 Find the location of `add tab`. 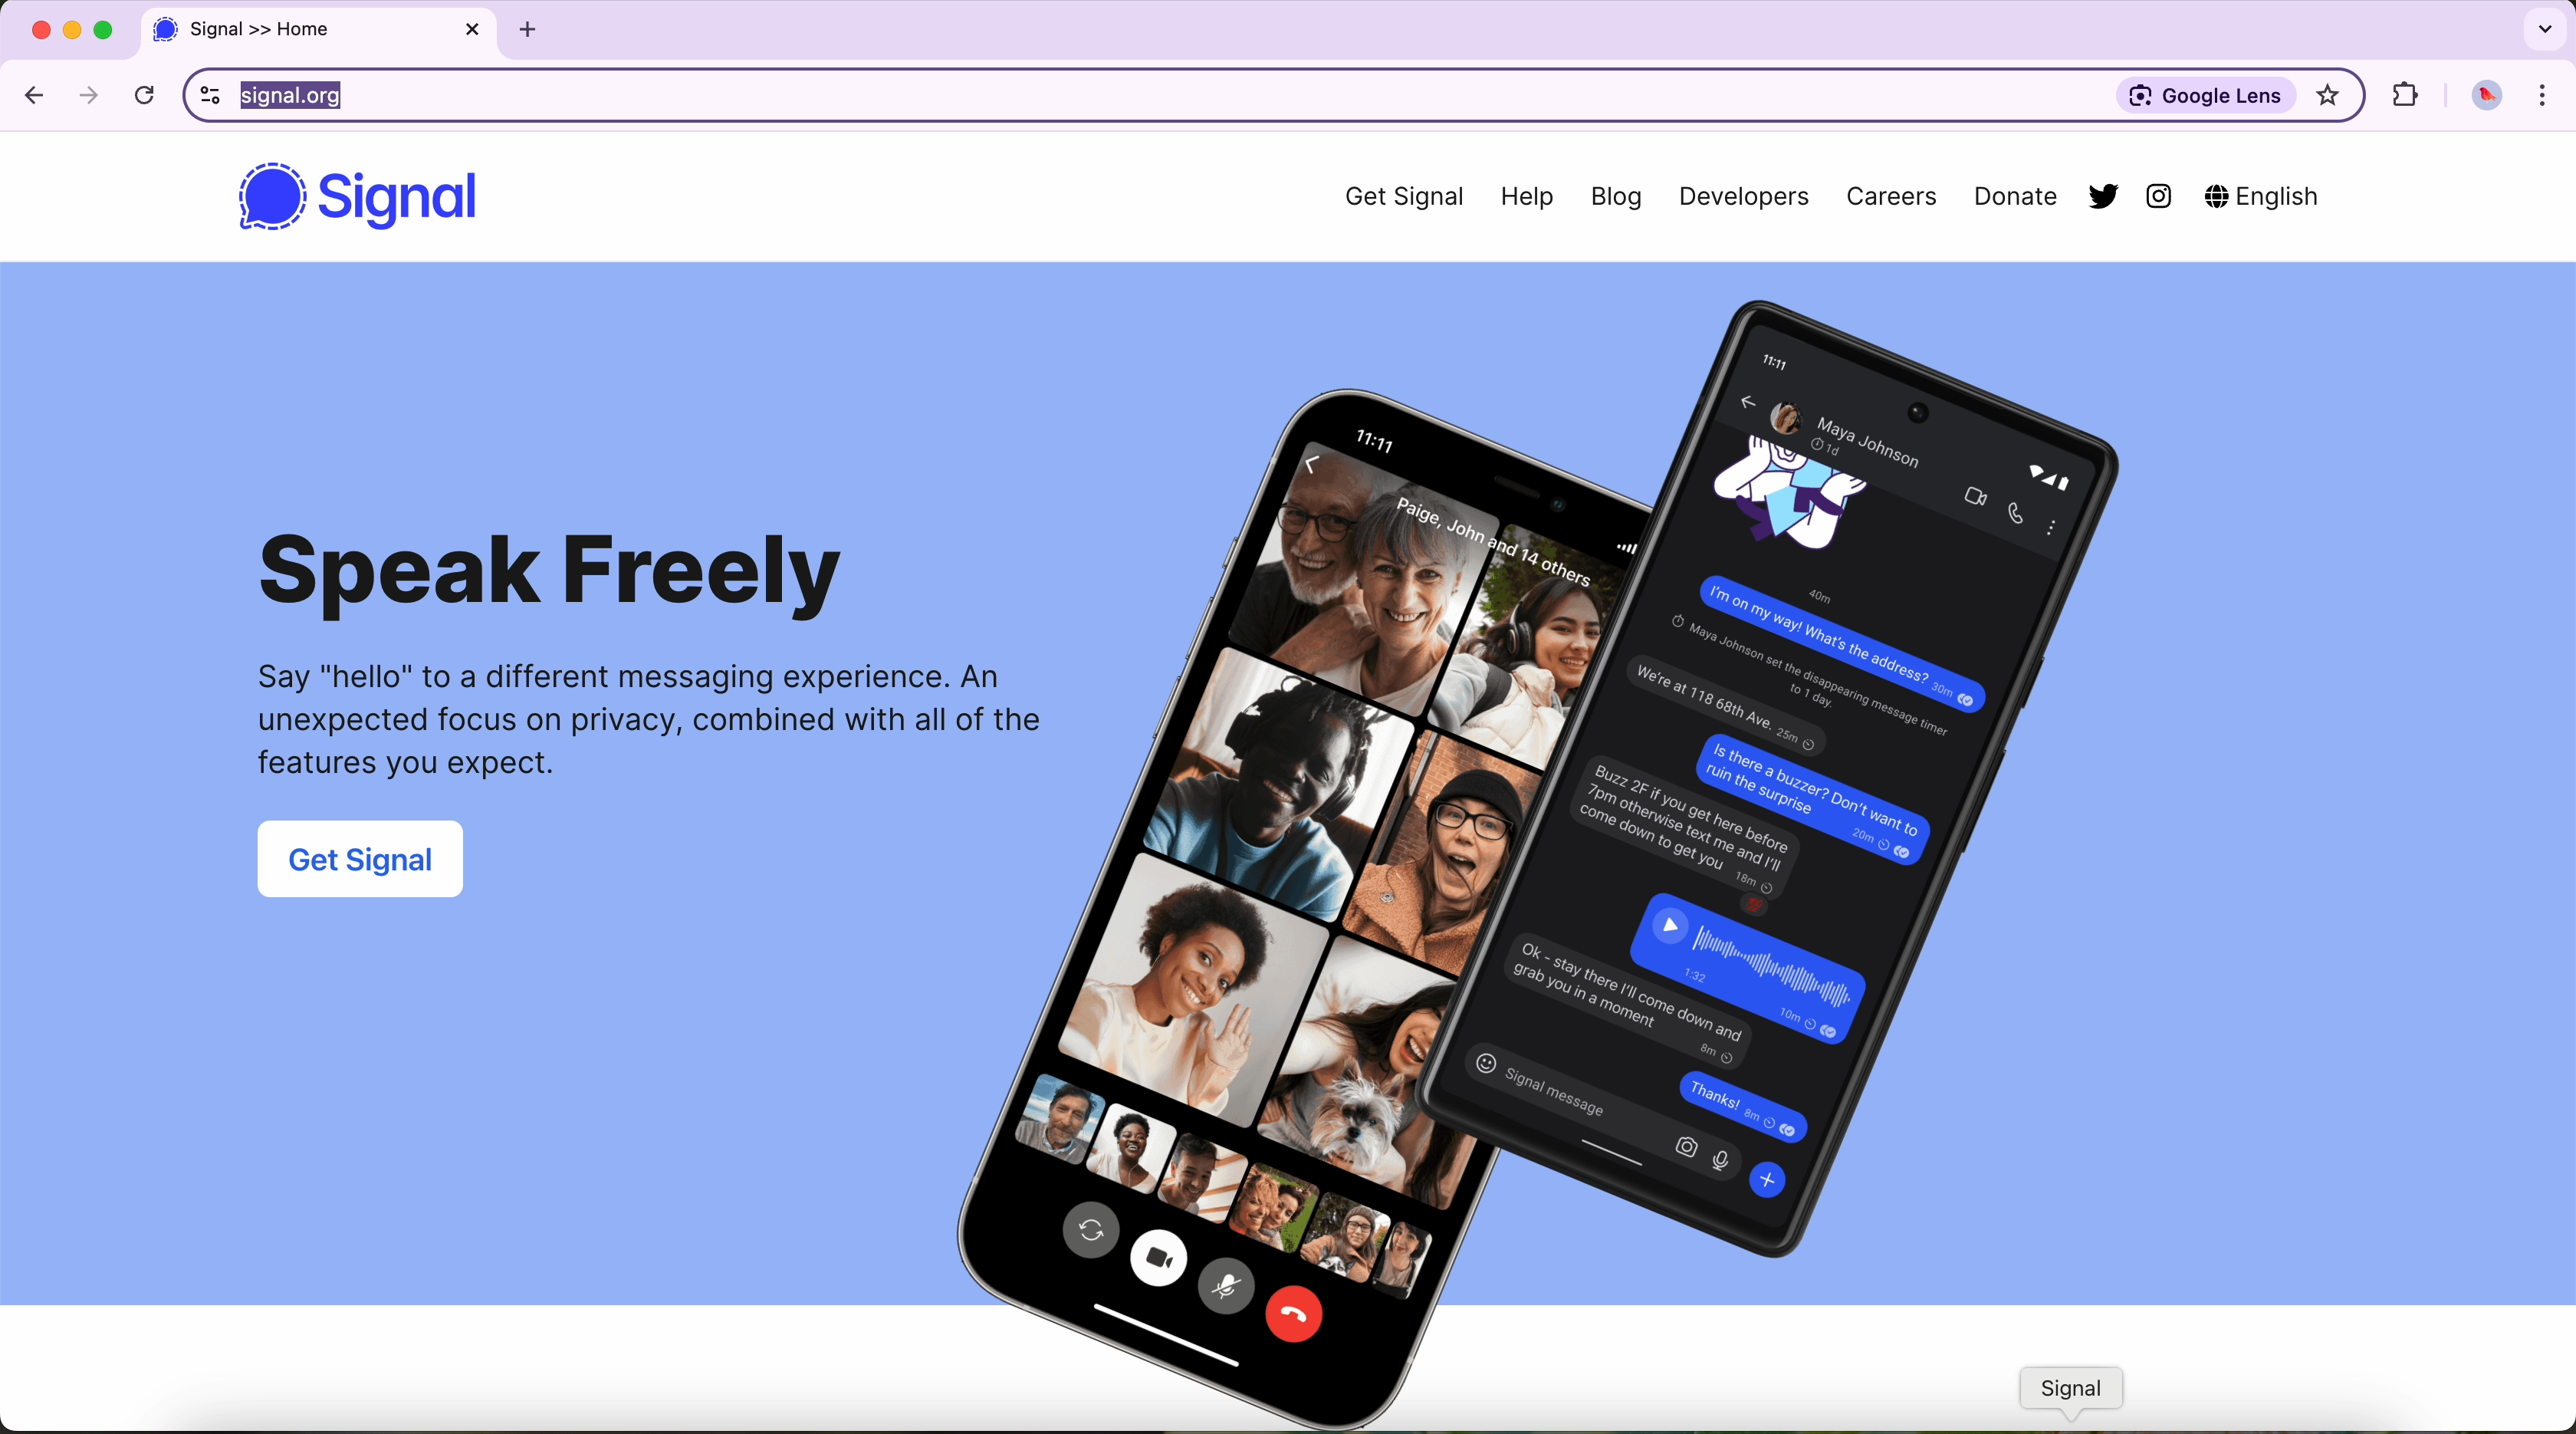

add tab is located at coordinates (526, 34).